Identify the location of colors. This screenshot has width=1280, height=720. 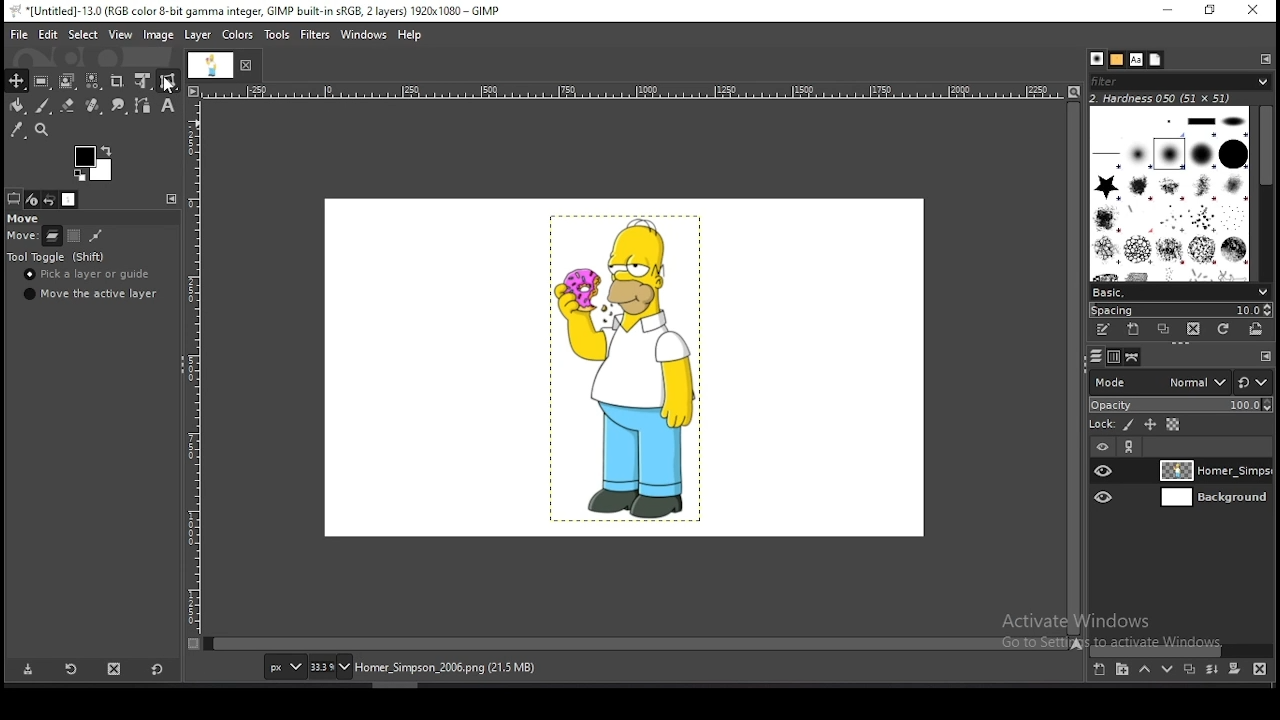
(94, 164).